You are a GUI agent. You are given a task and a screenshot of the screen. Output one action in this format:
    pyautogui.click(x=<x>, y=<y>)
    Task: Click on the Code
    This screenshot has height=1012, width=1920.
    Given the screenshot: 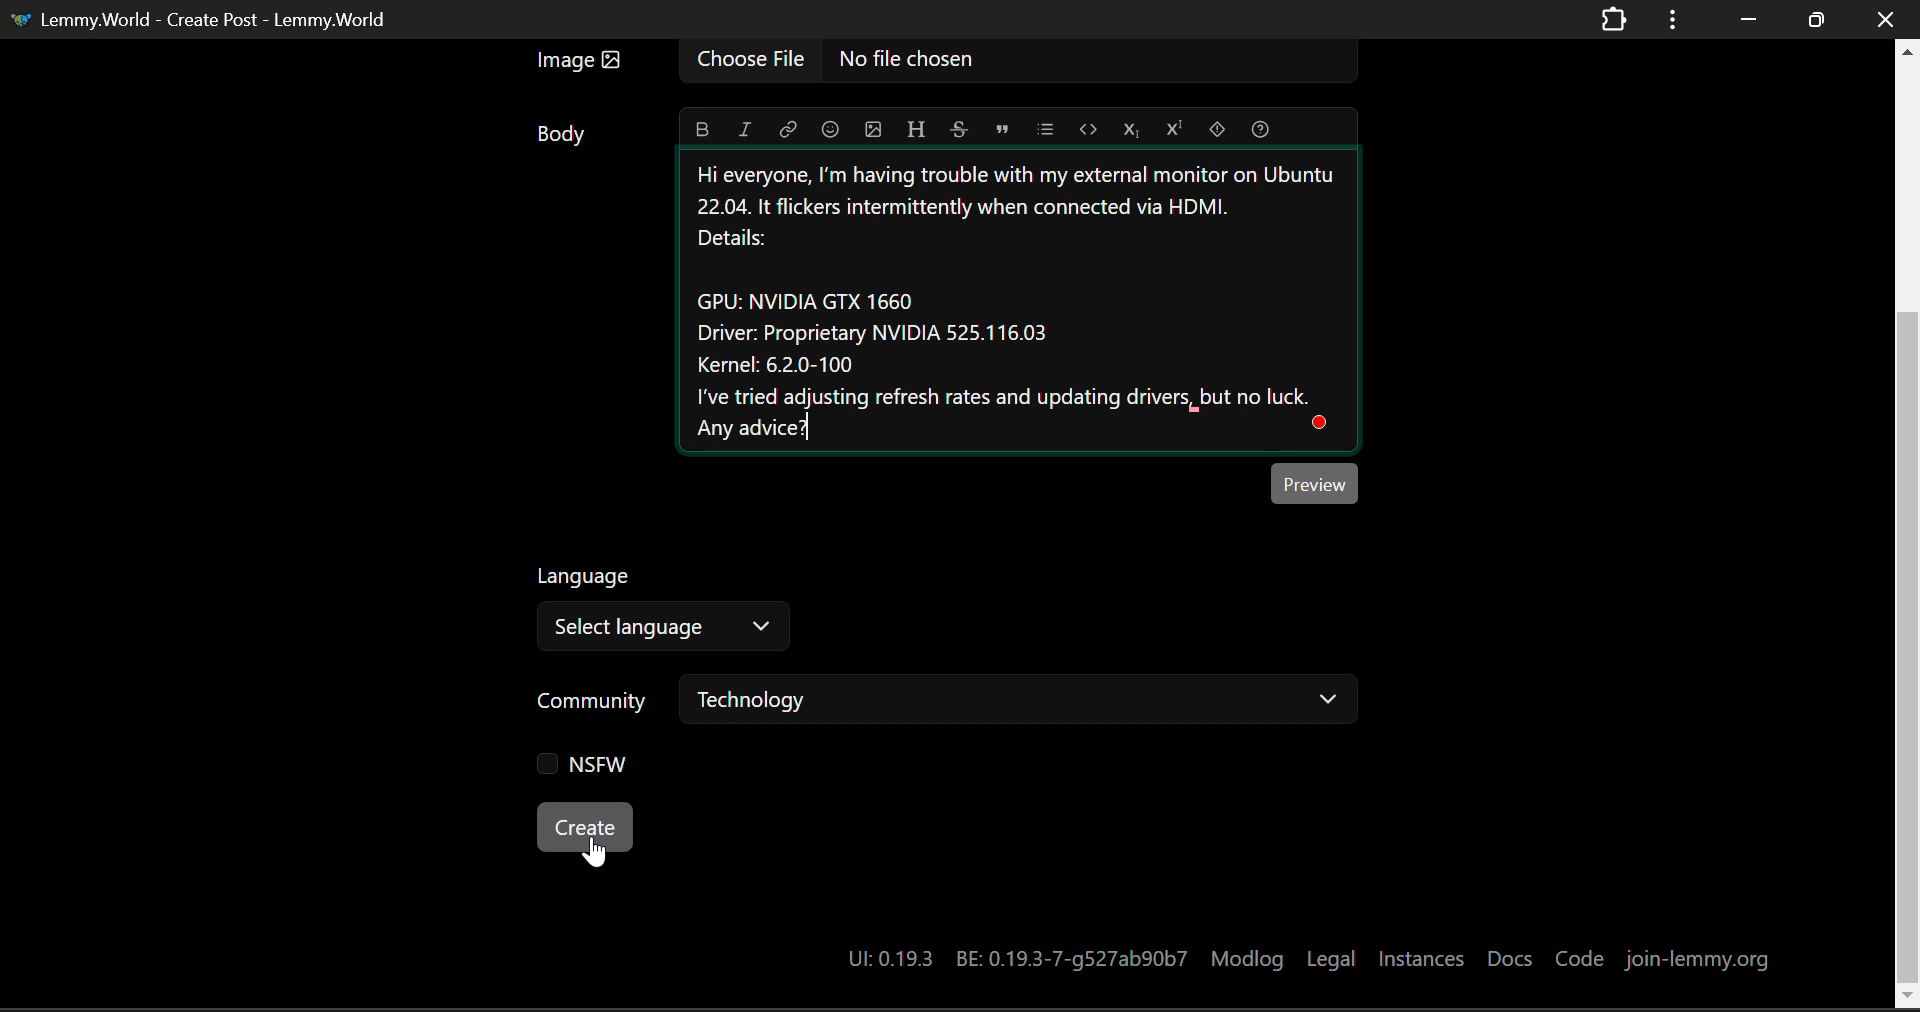 What is the action you would take?
    pyautogui.click(x=1088, y=128)
    